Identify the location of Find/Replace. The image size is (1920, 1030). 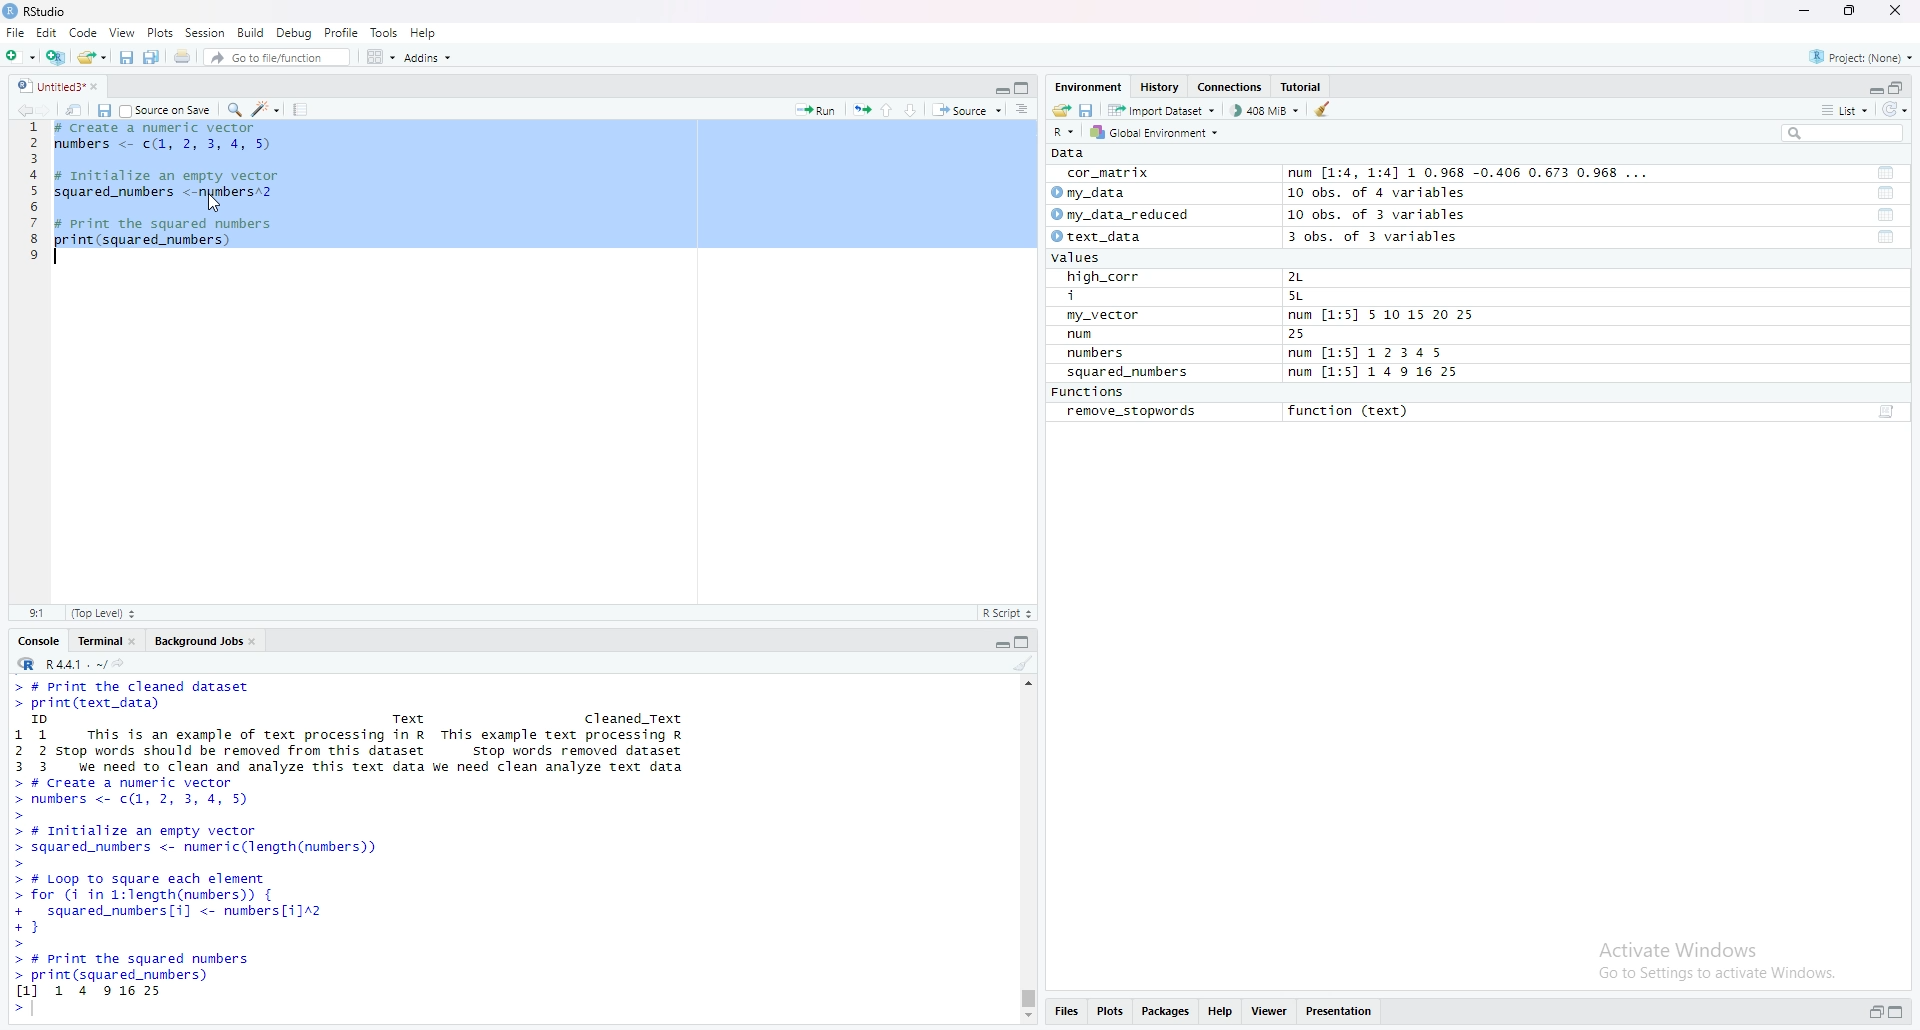
(234, 108).